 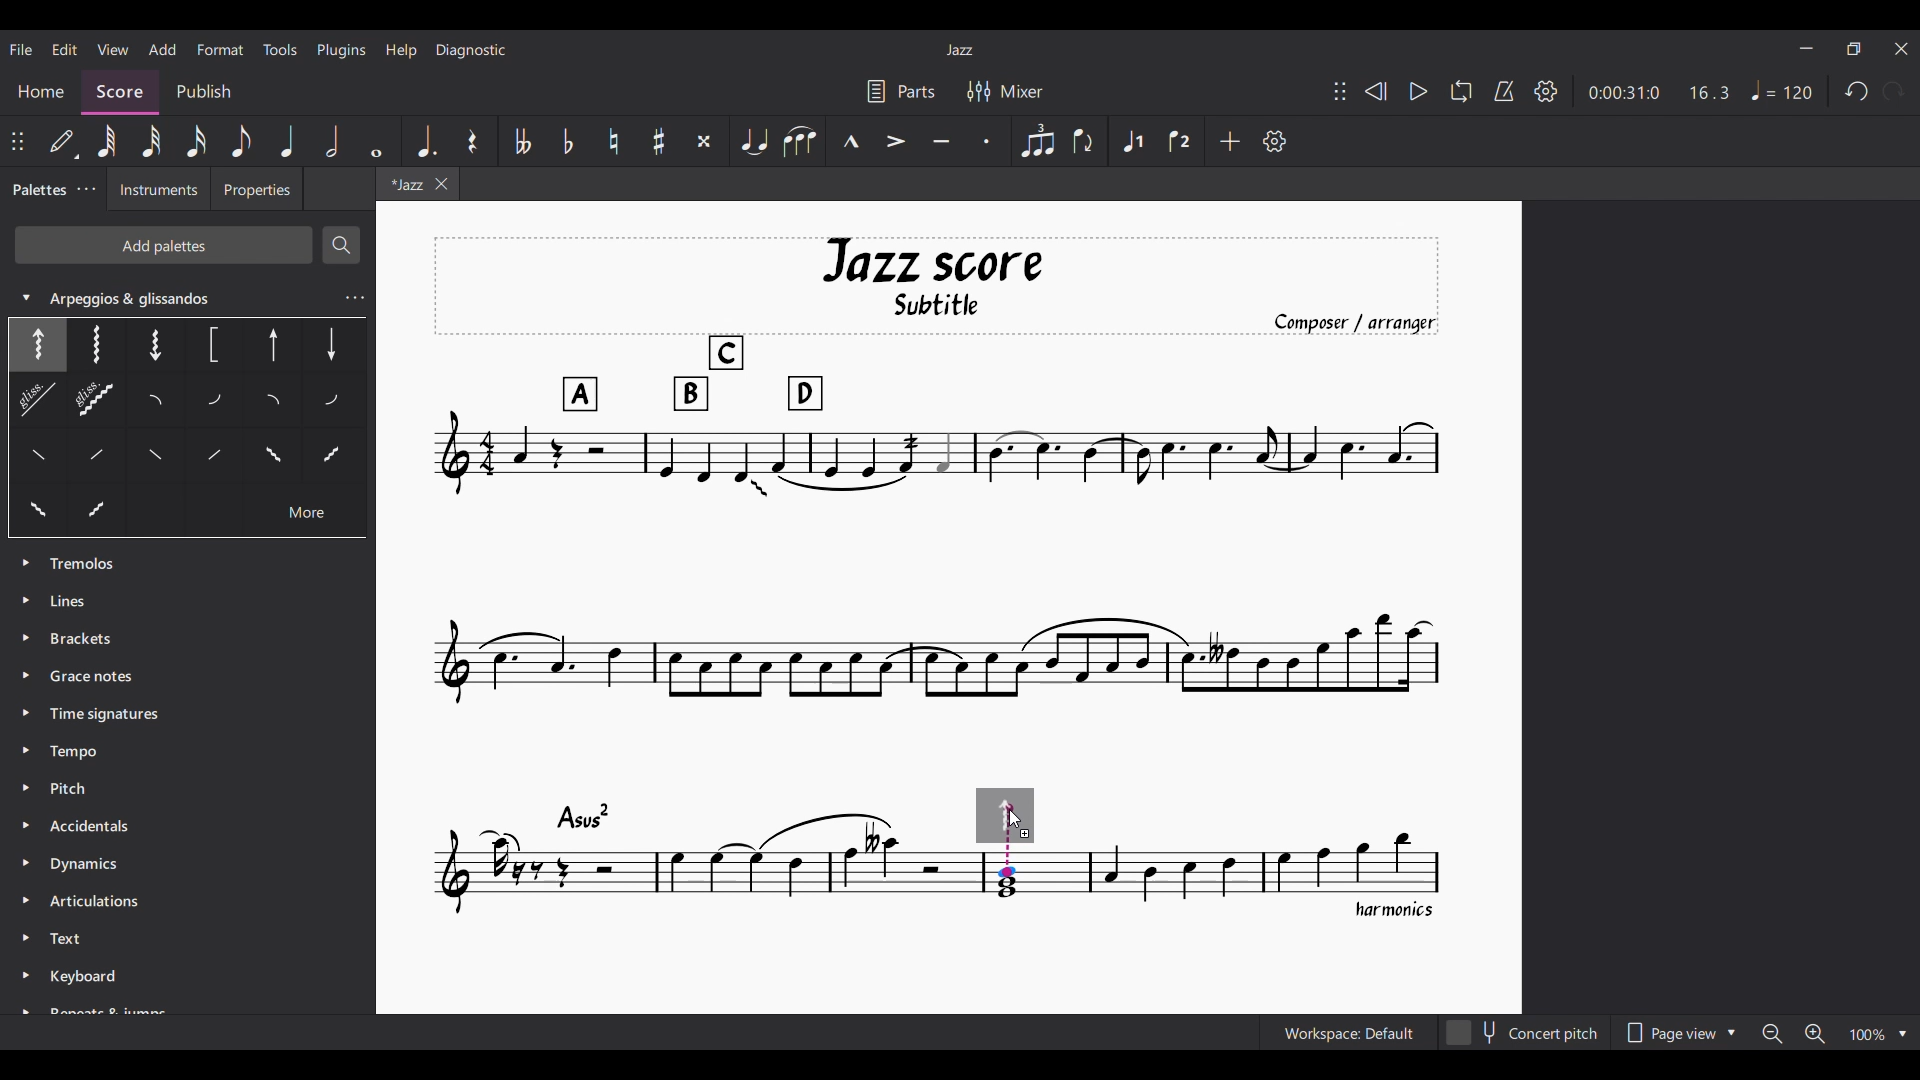 What do you see at coordinates (1008, 841) in the screenshot?
I see `Indicates point of contact` at bounding box center [1008, 841].